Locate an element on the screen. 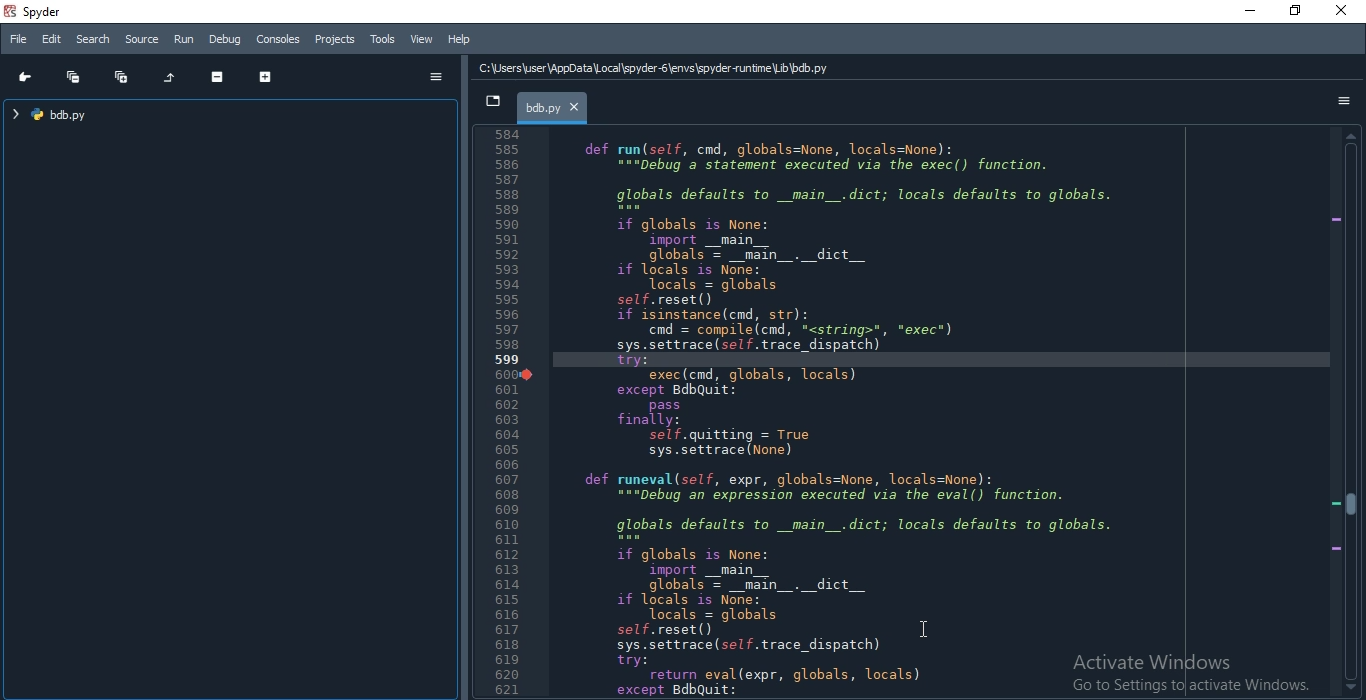  minimize is located at coordinates (1252, 12).